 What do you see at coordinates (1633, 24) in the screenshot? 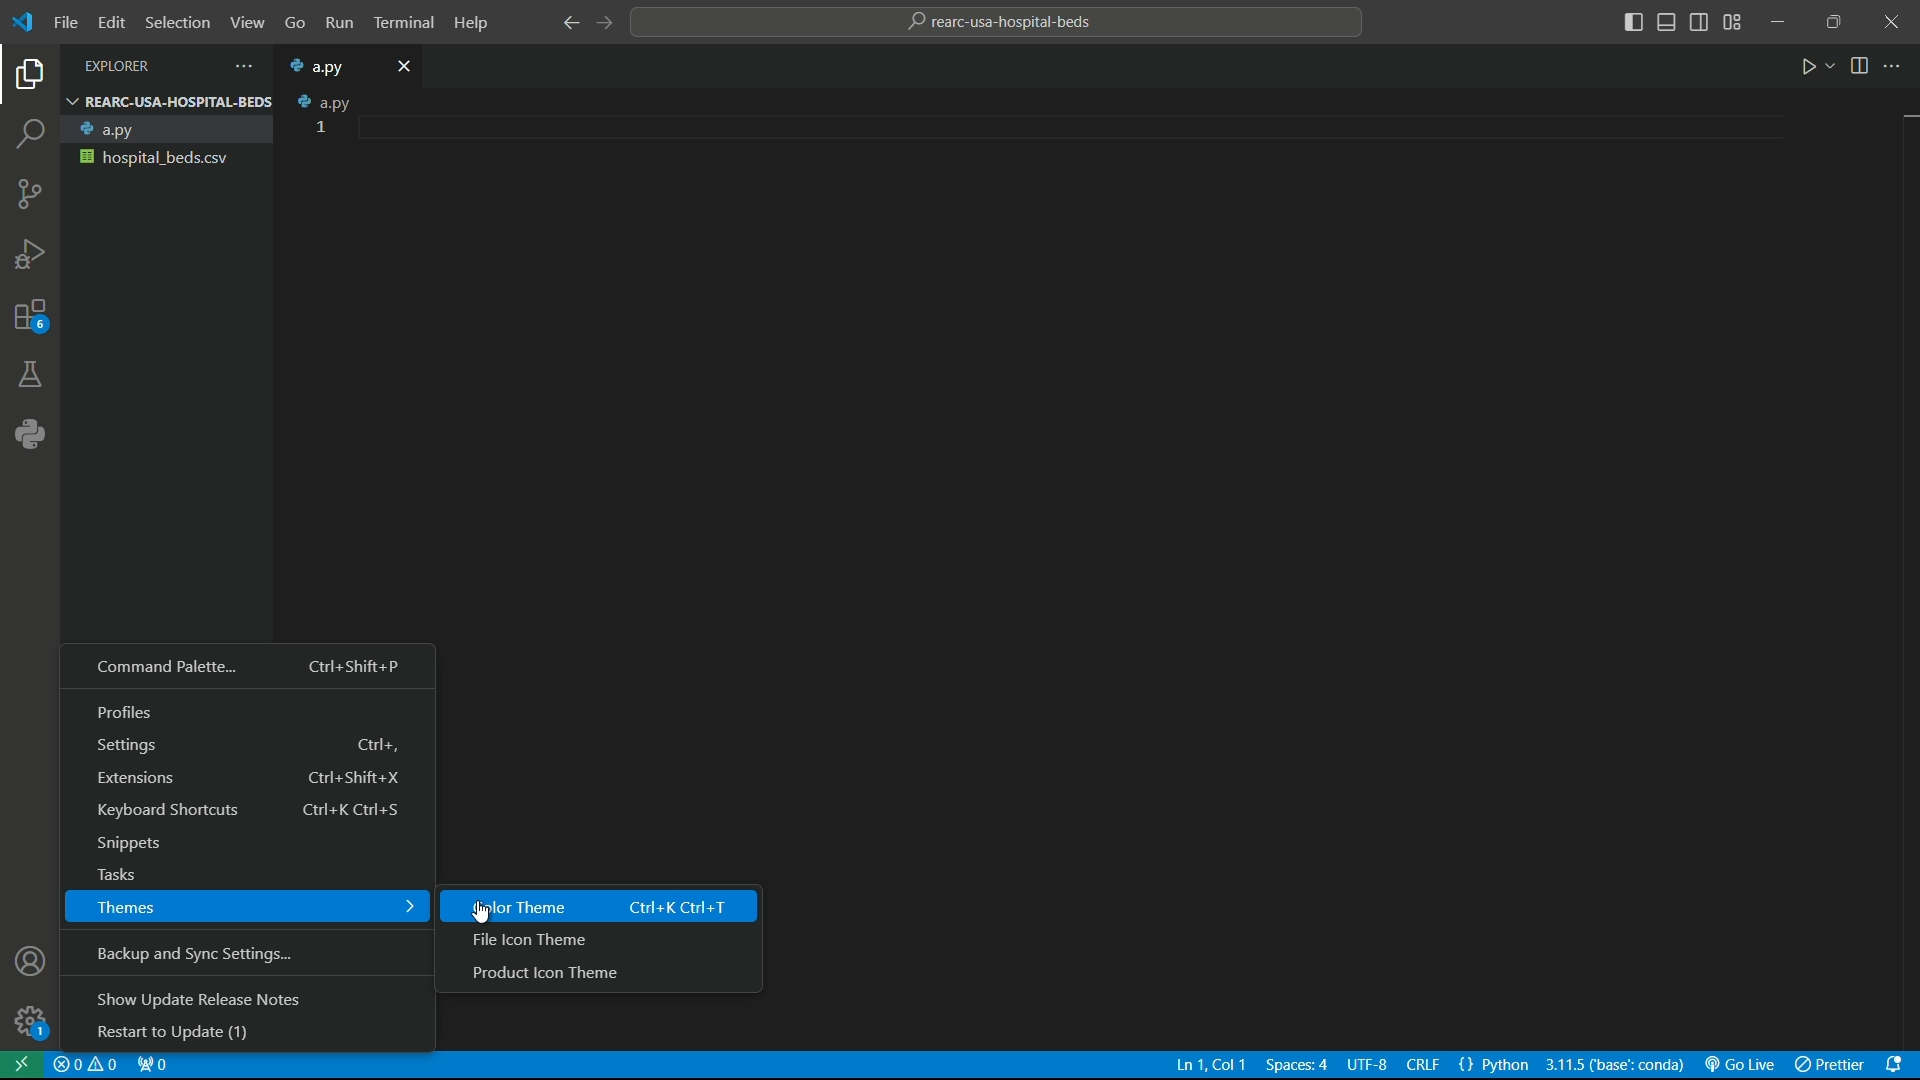
I see `toggle primary sidebar` at bounding box center [1633, 24].